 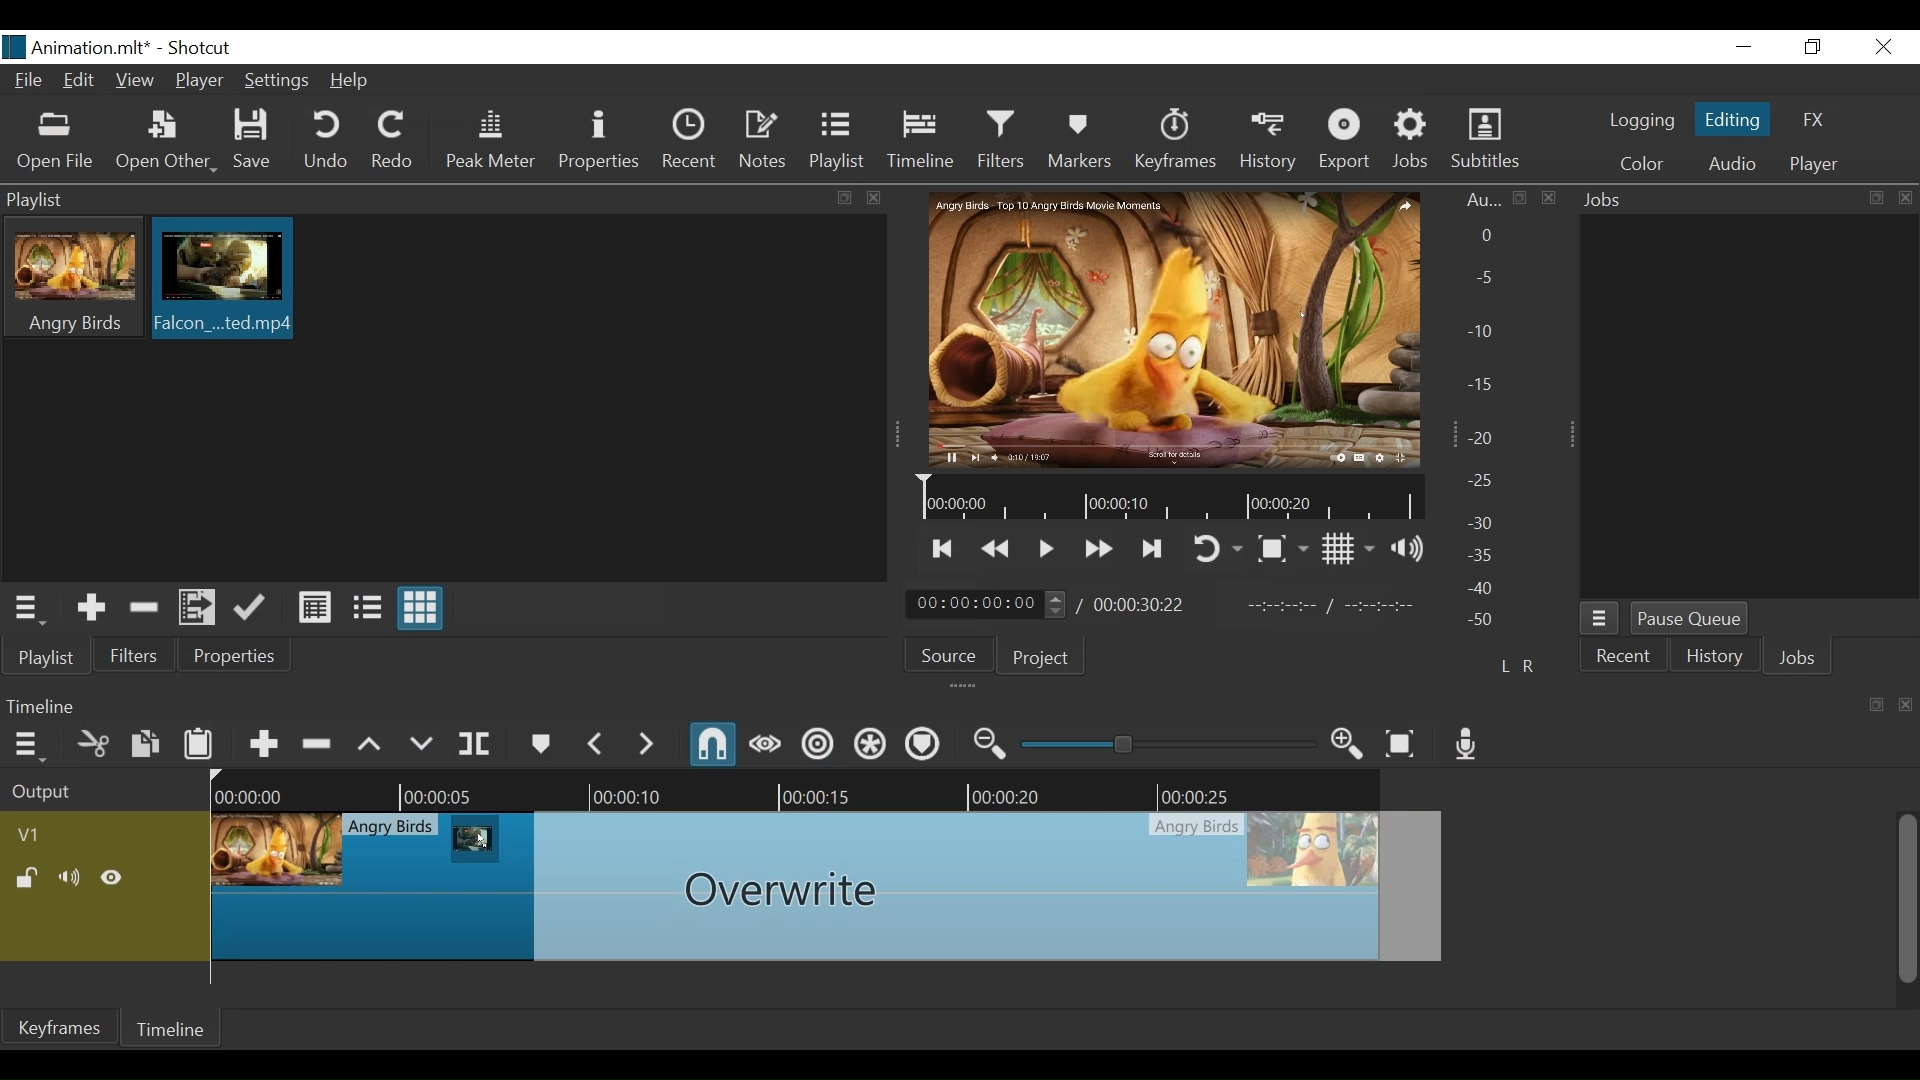 I want to click on Export, so click(x=1345, y=142).